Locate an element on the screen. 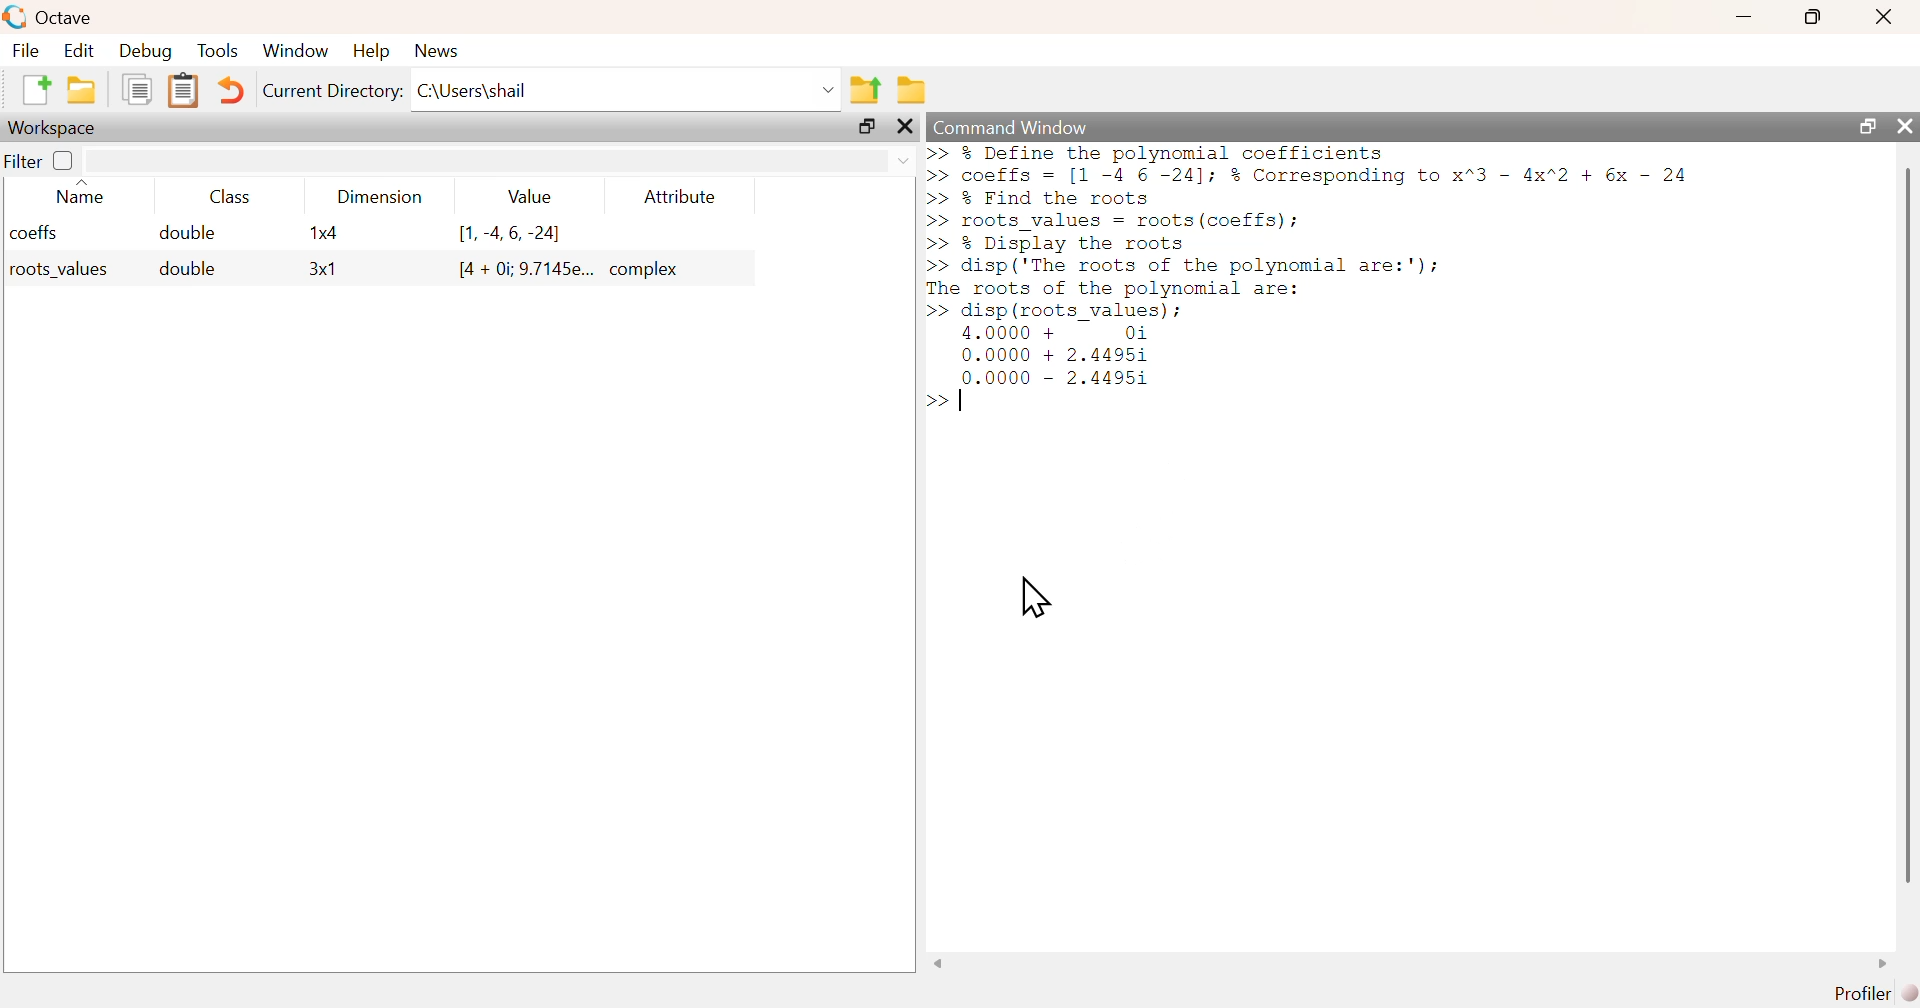 The height and width of the screenshot is (1008, 1920). Edit is located at coordinates (77, 50).